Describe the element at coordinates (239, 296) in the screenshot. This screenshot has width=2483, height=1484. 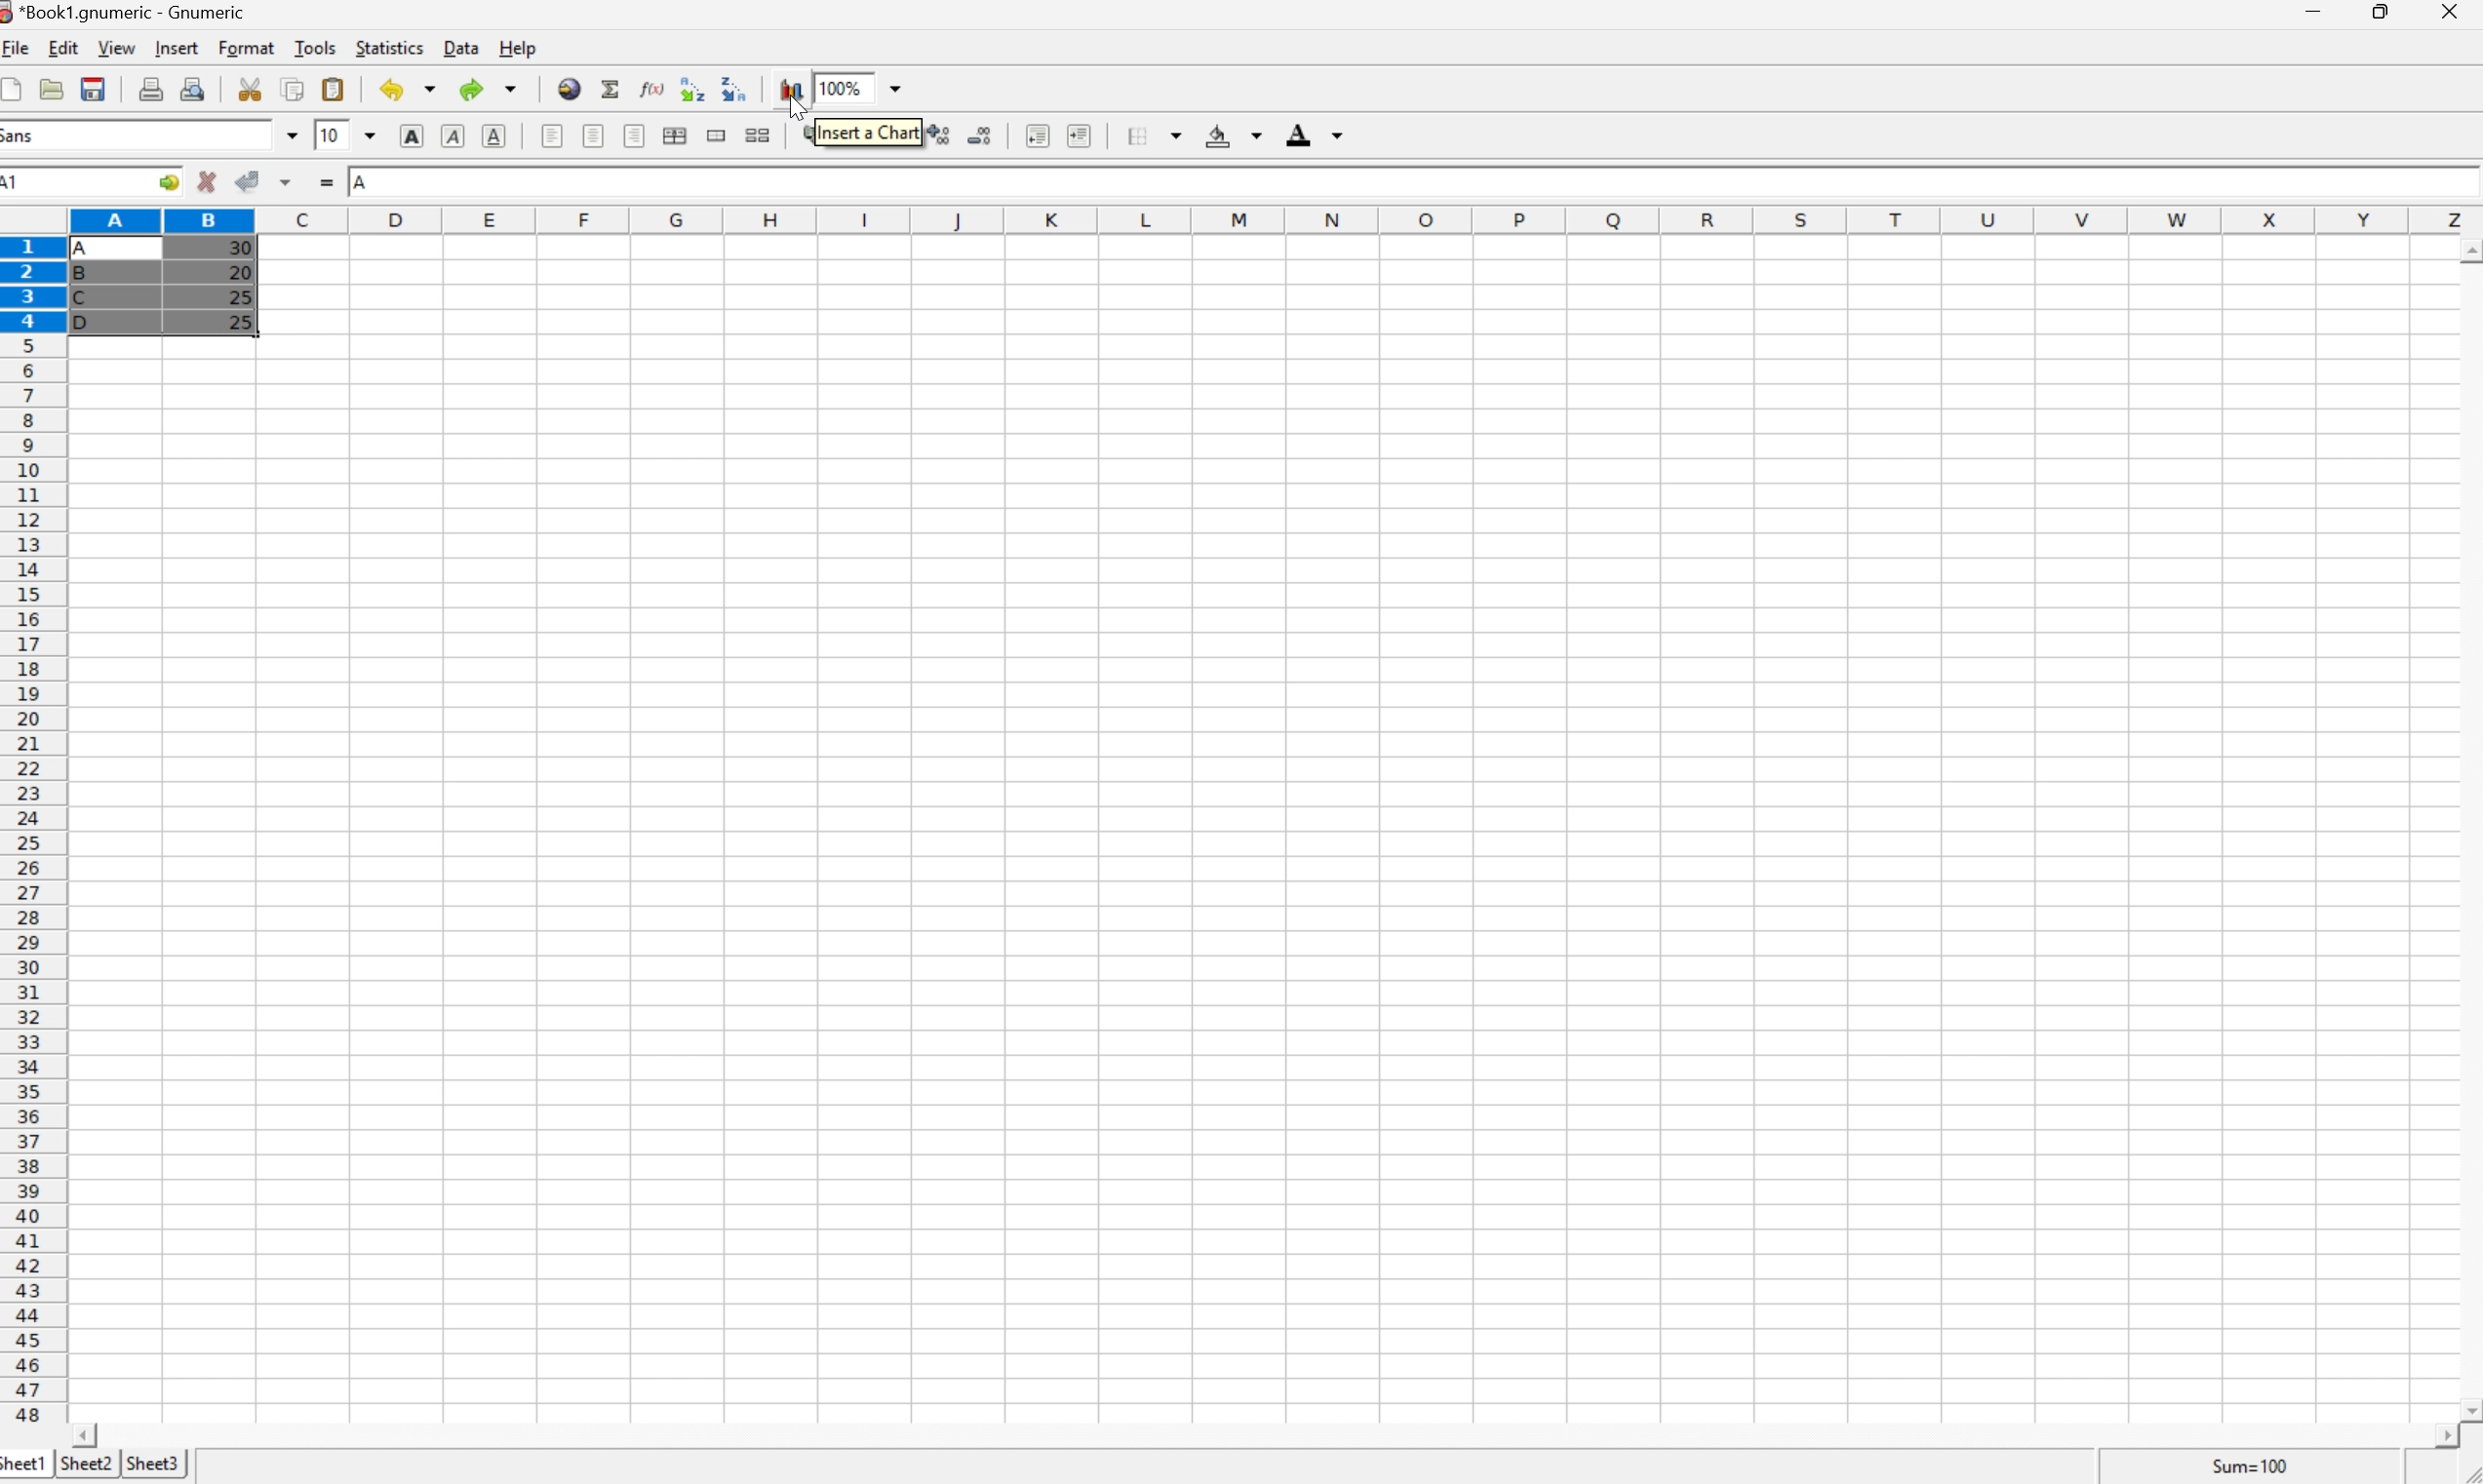
I see `25` at that location.